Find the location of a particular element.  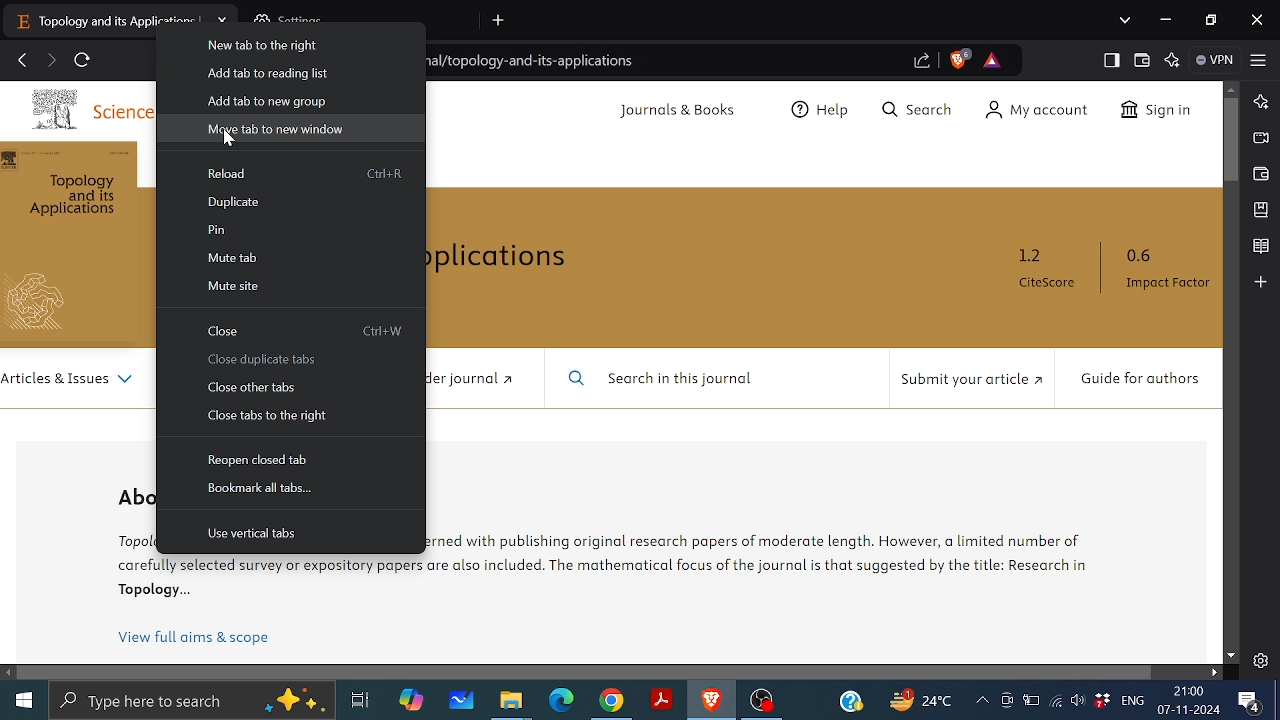

0.6
Impact Factor is located at coordinates (1164, 272).